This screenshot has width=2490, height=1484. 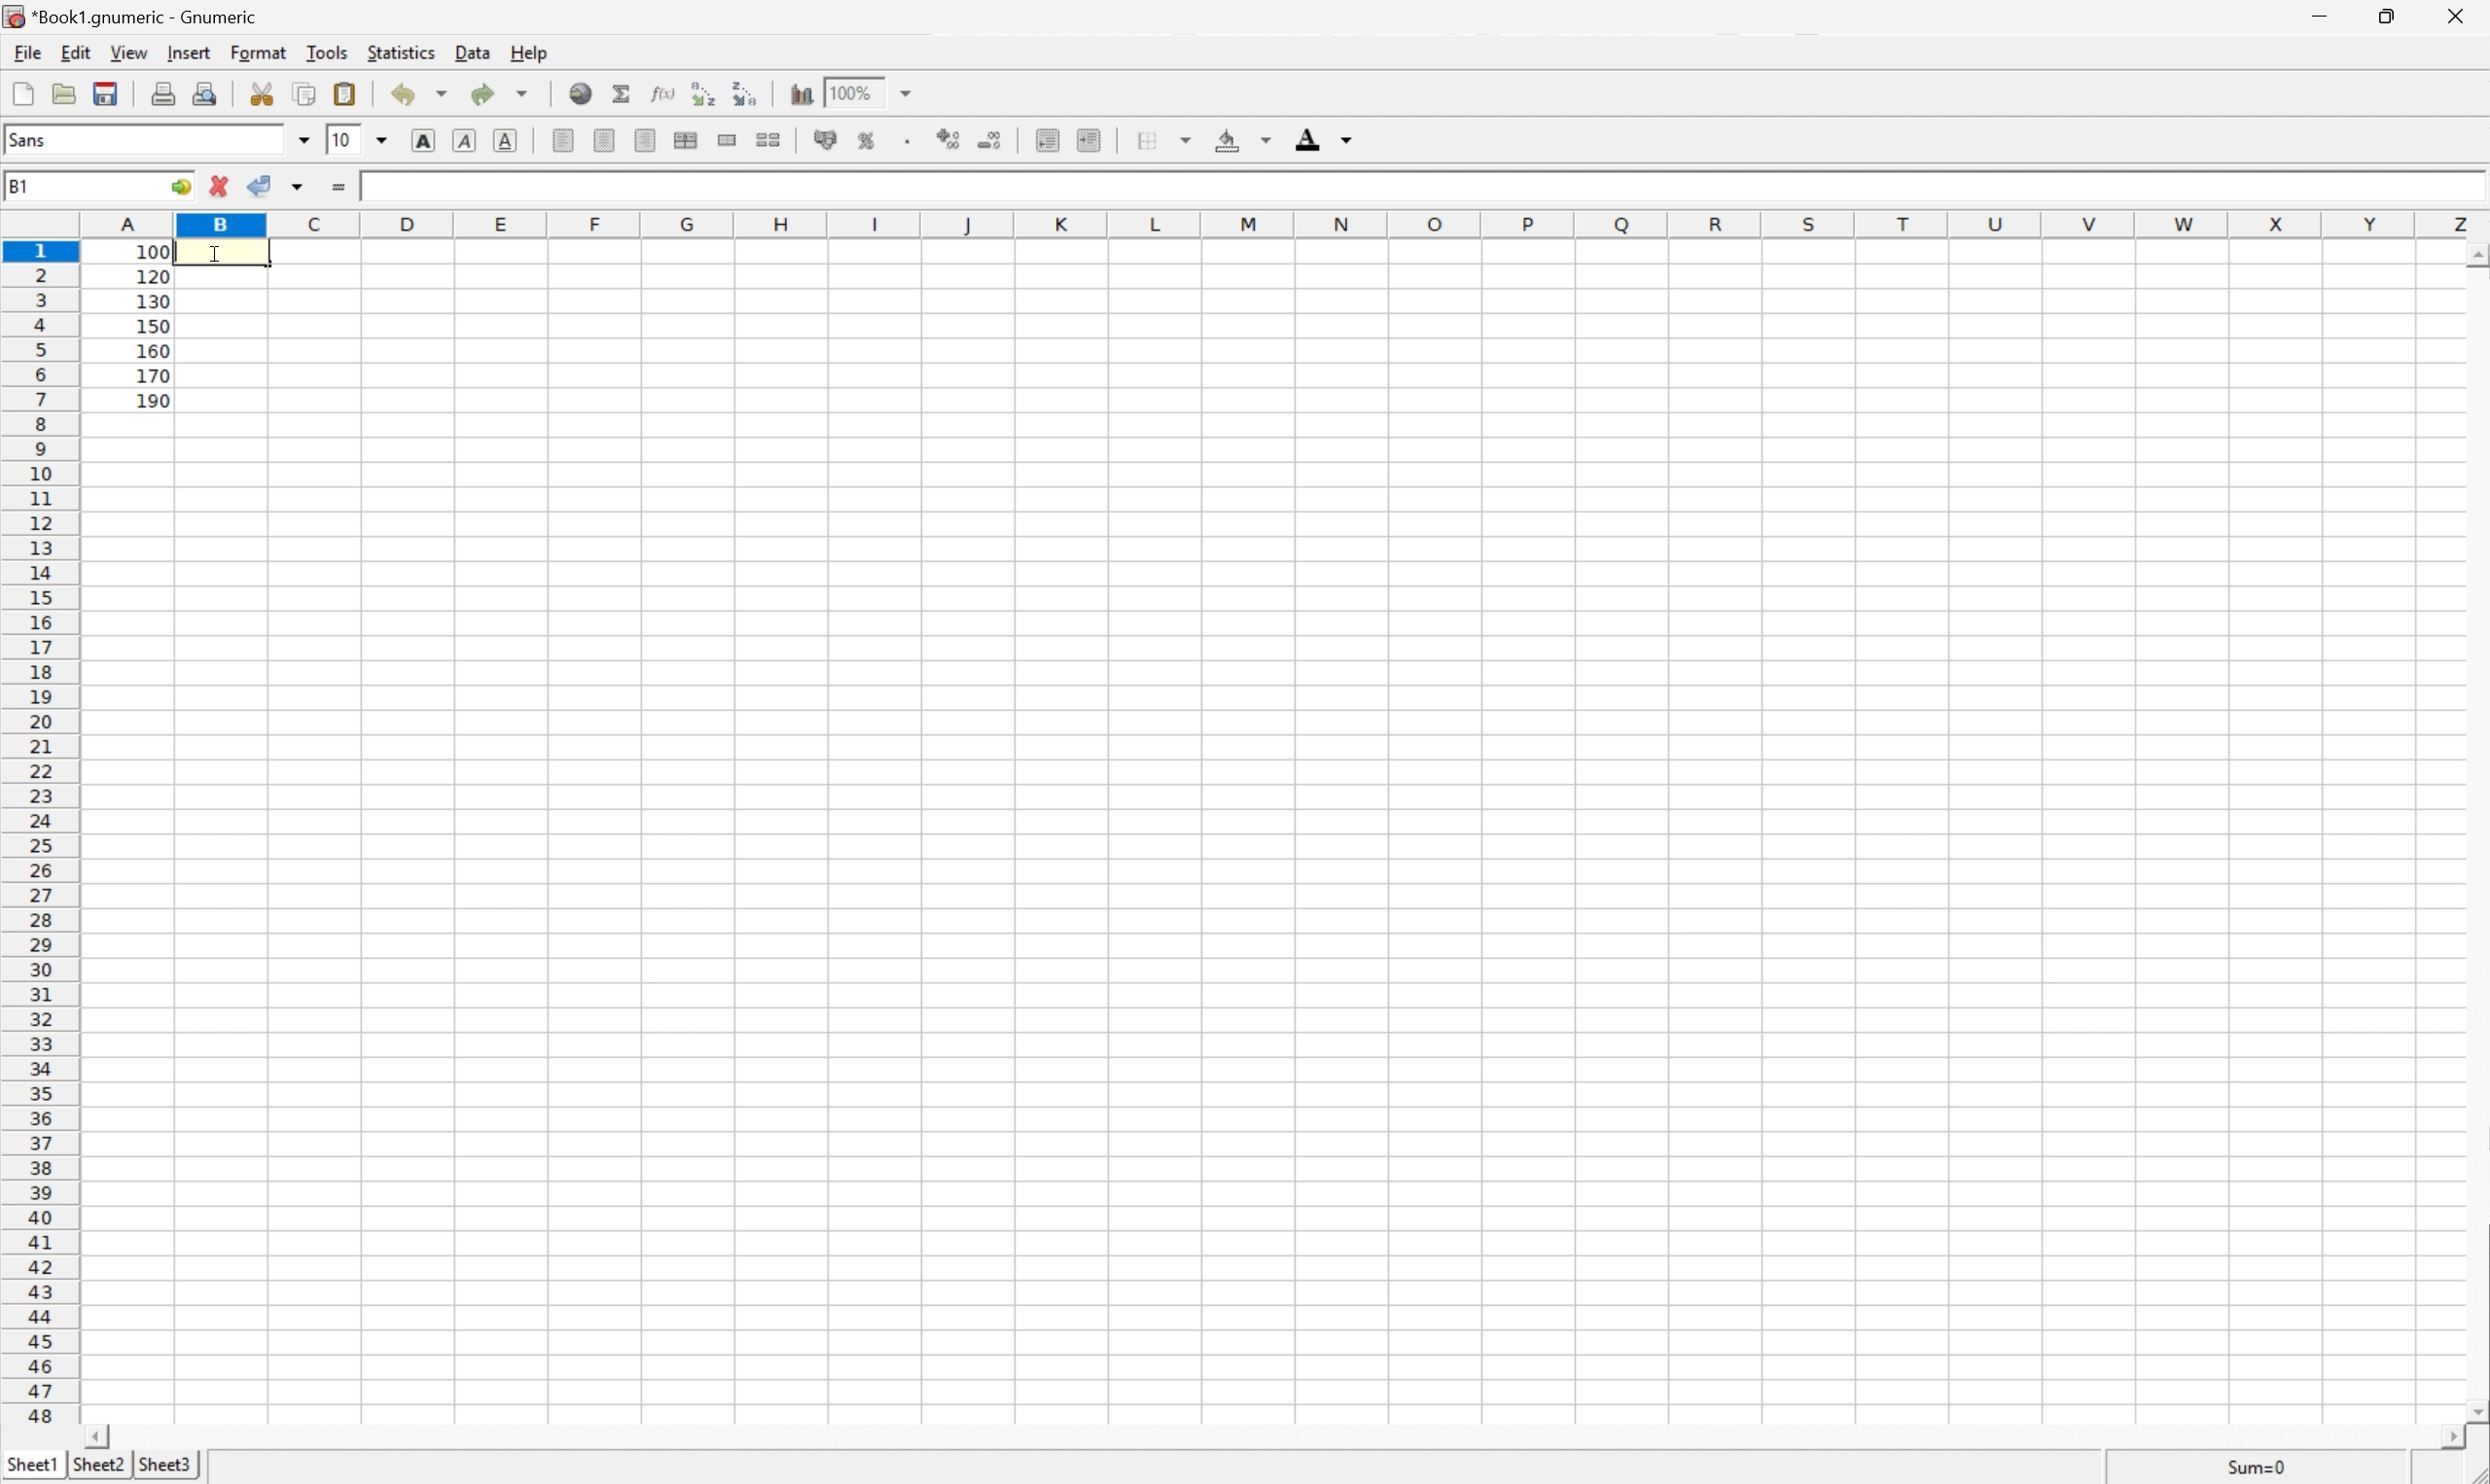 What do you see at coordinates (182, 188) in the screenshot?
I see `Go to` at bounding box center [182, 188].